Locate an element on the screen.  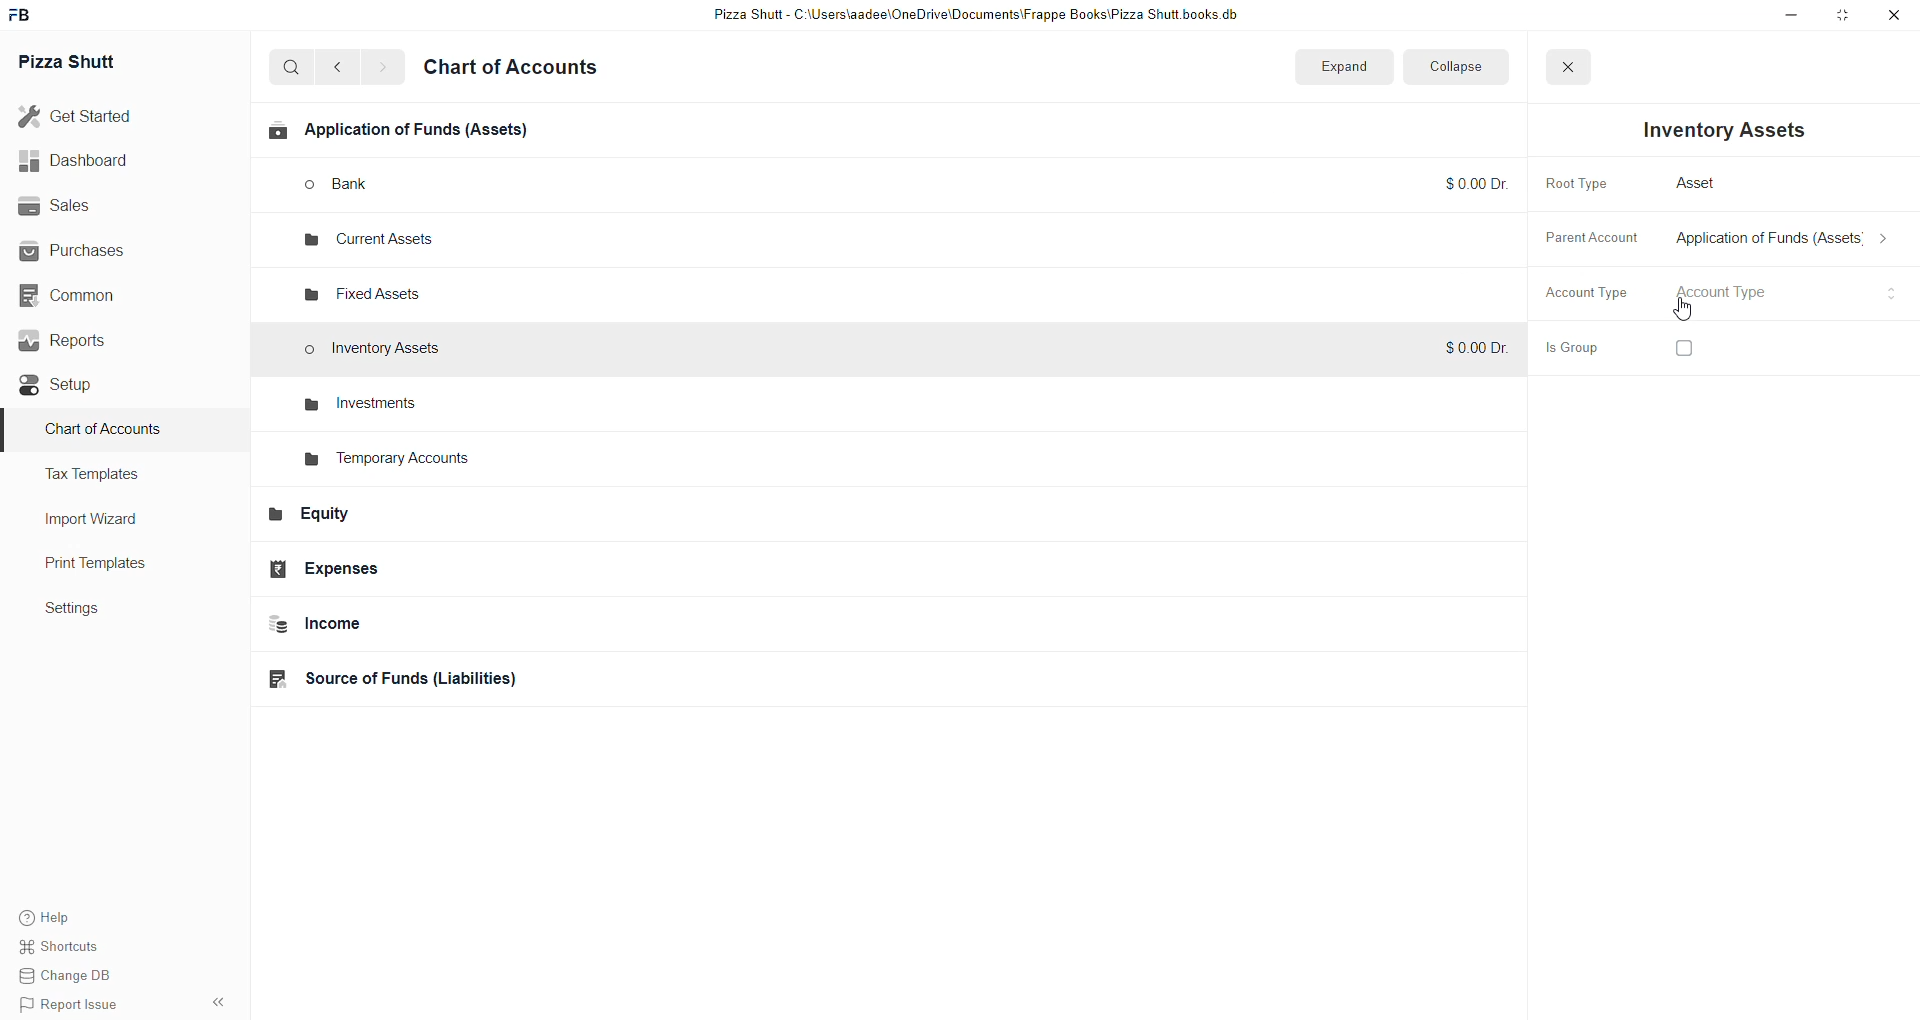
Account Type is located at coordinates (1574, 294).